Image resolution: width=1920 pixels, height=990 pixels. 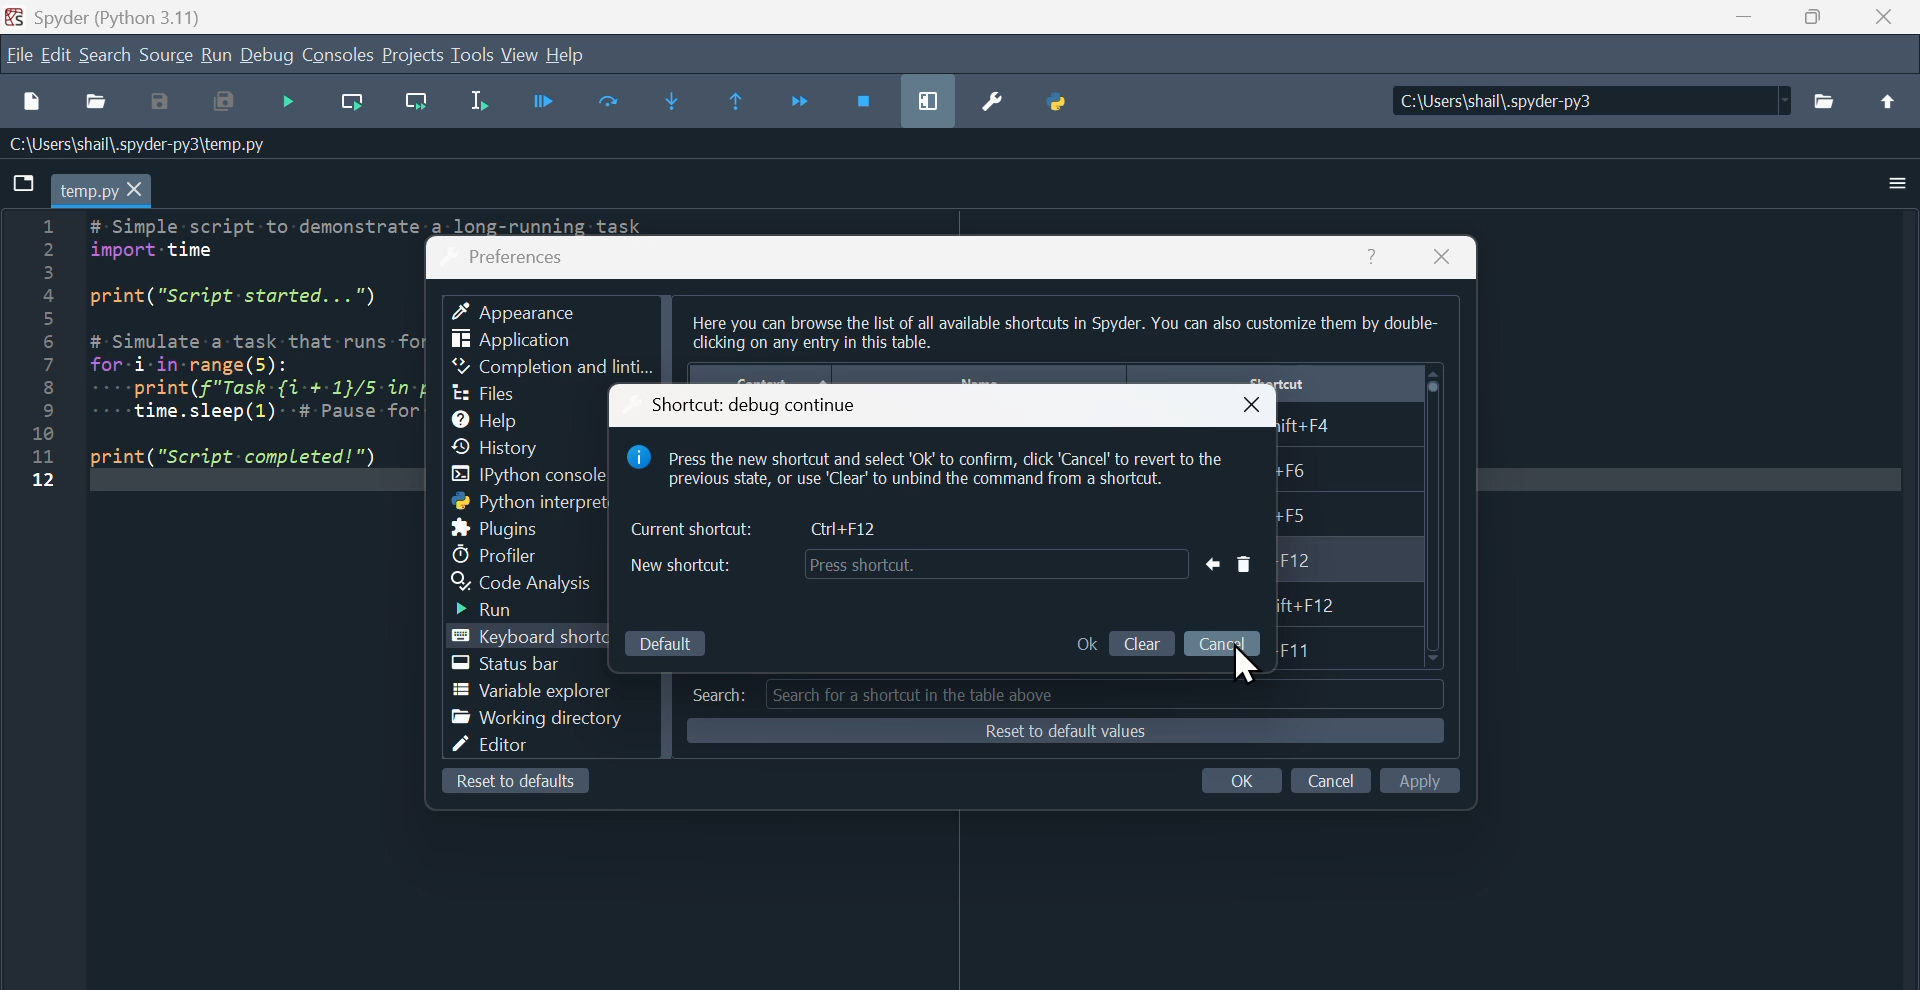 What do you see at coordinates (56, 54) in the screenshot?
I see `Edit` at bounding box center [56, 54].